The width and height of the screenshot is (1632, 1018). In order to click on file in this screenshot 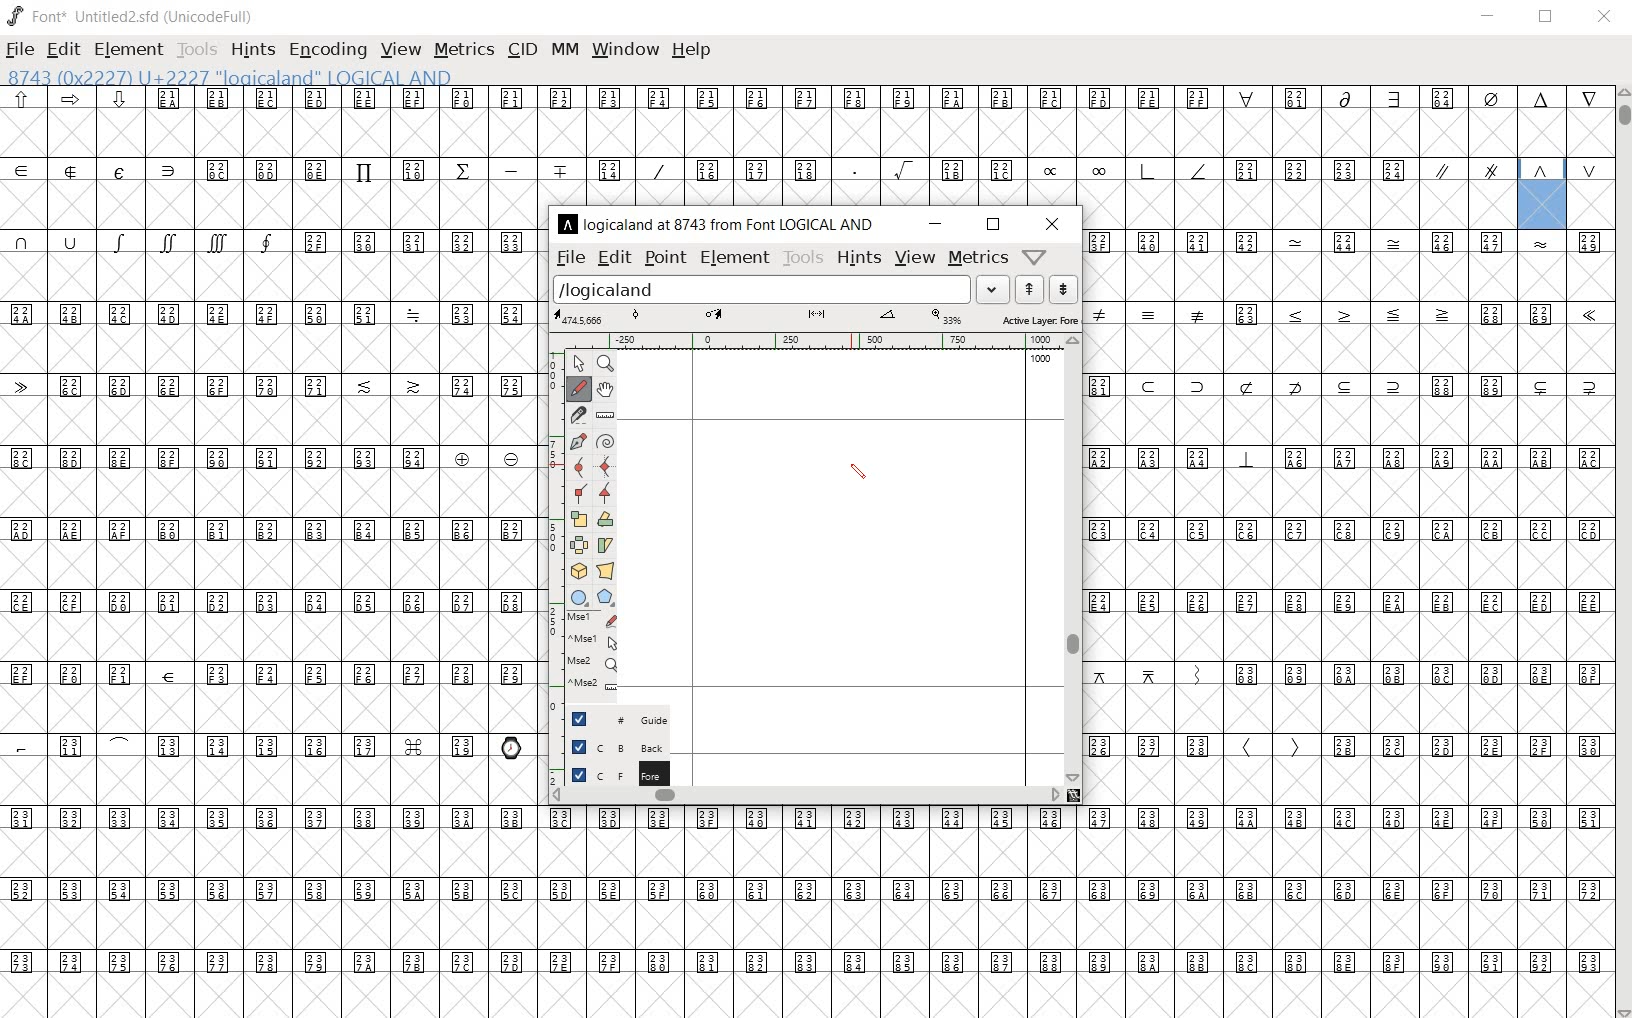, I will do `click(20, 52)`.